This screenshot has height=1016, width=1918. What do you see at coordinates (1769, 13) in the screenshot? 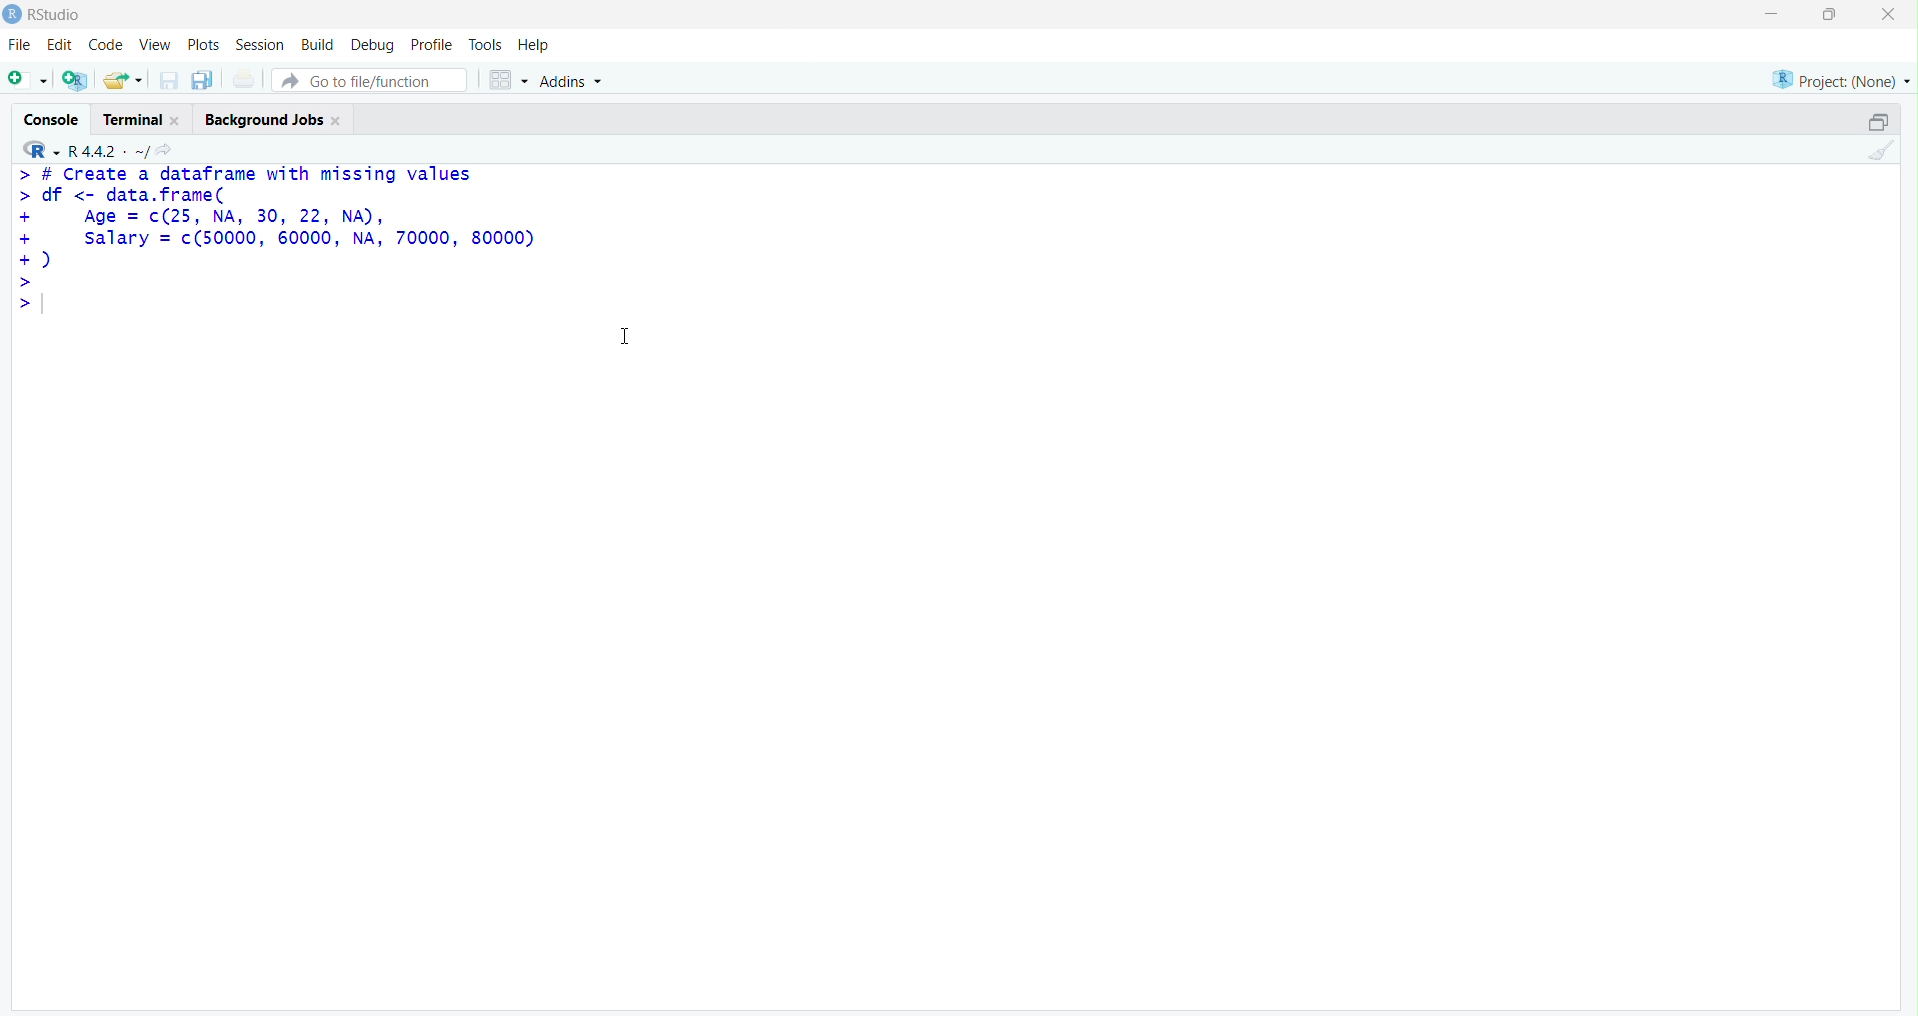
I see `Minimize` at bounding box center [1769, 13].